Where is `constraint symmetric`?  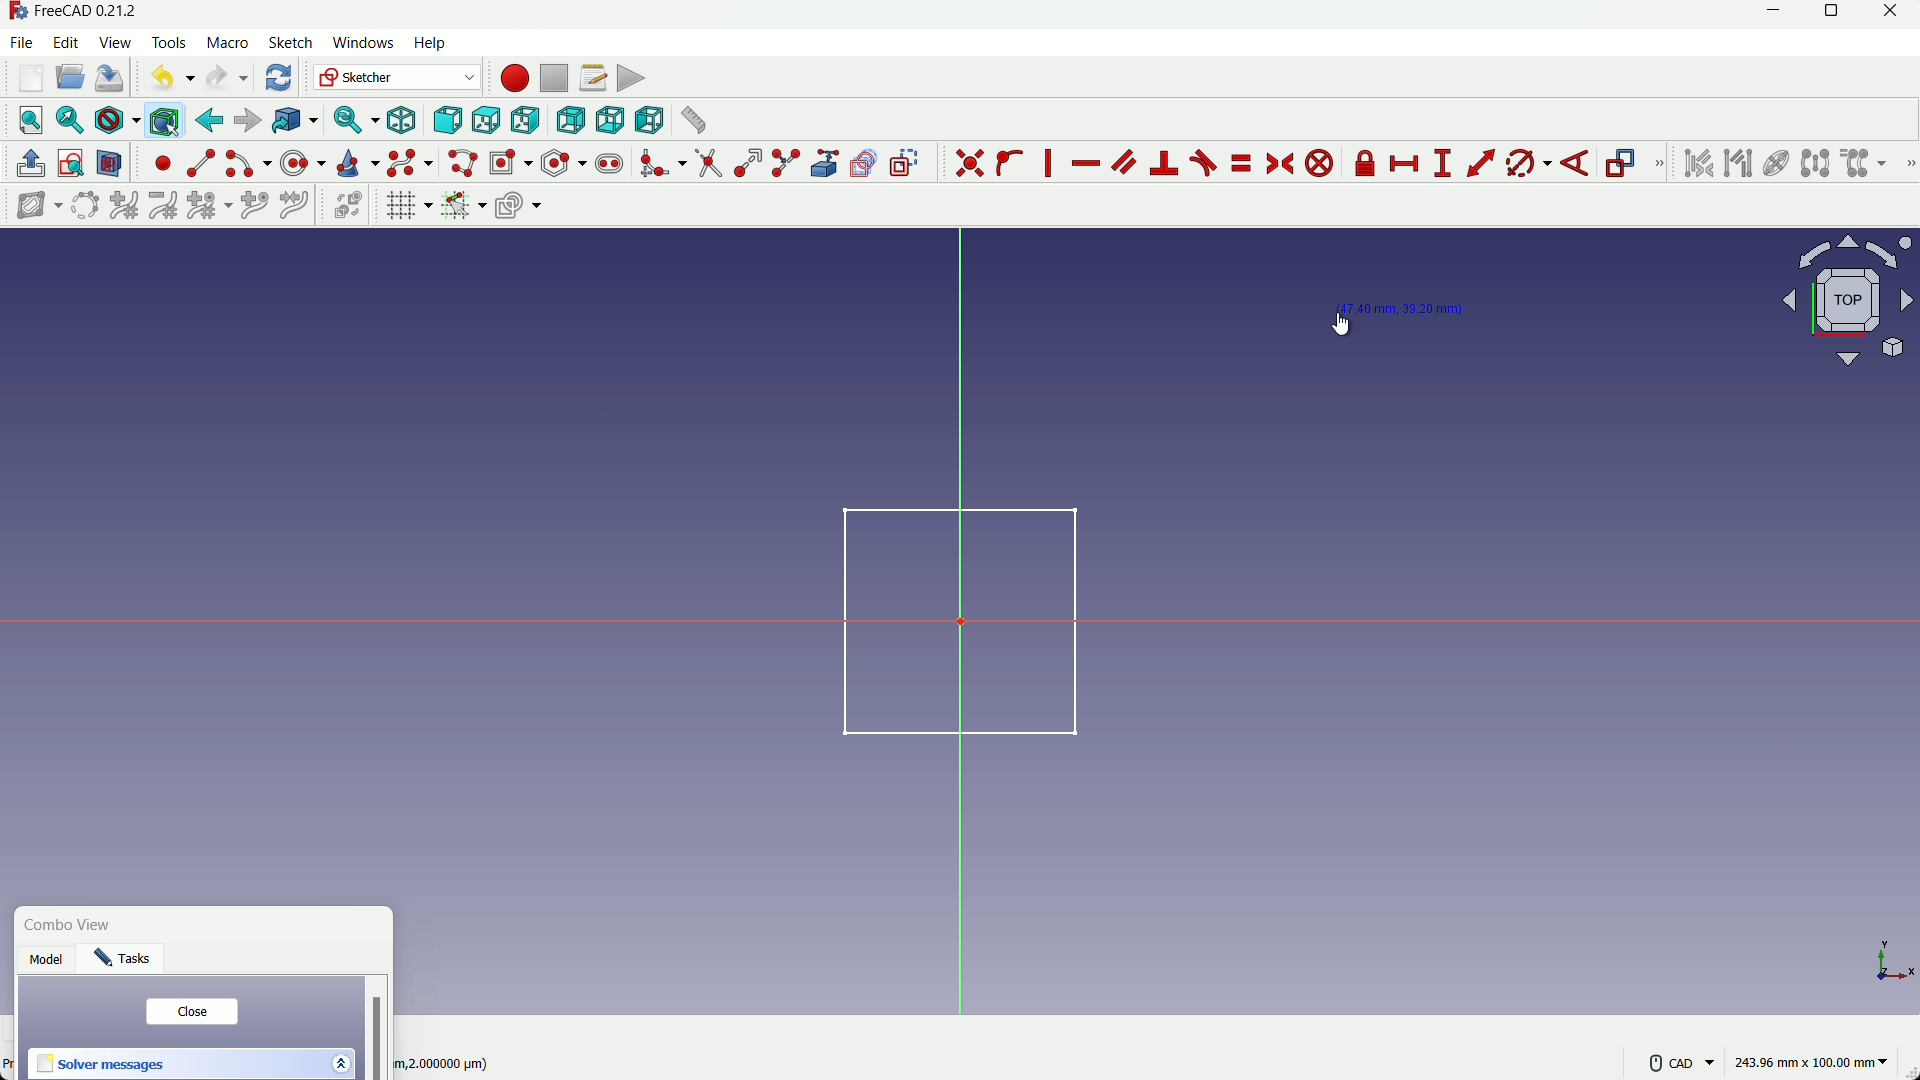
constraint symmetric is located at coordinates (1282, 164).